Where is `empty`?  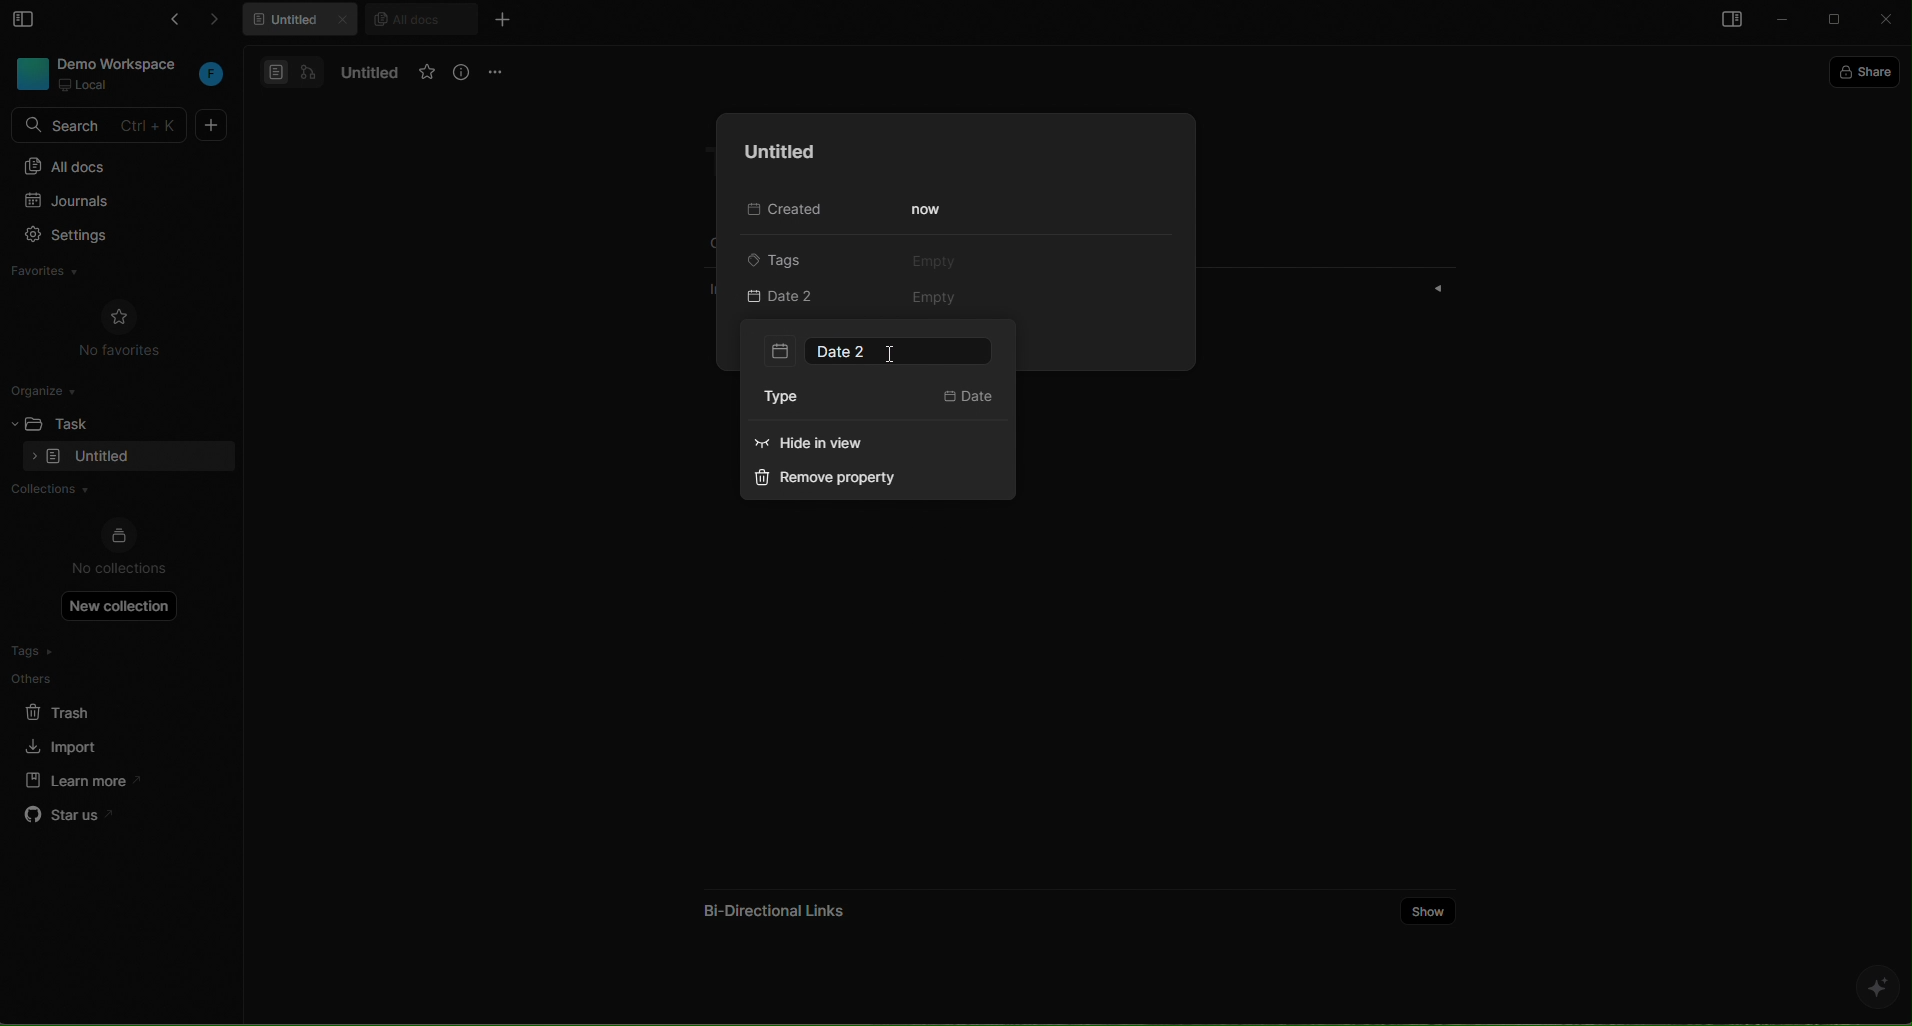
empty is located at coordinates (933, 260).